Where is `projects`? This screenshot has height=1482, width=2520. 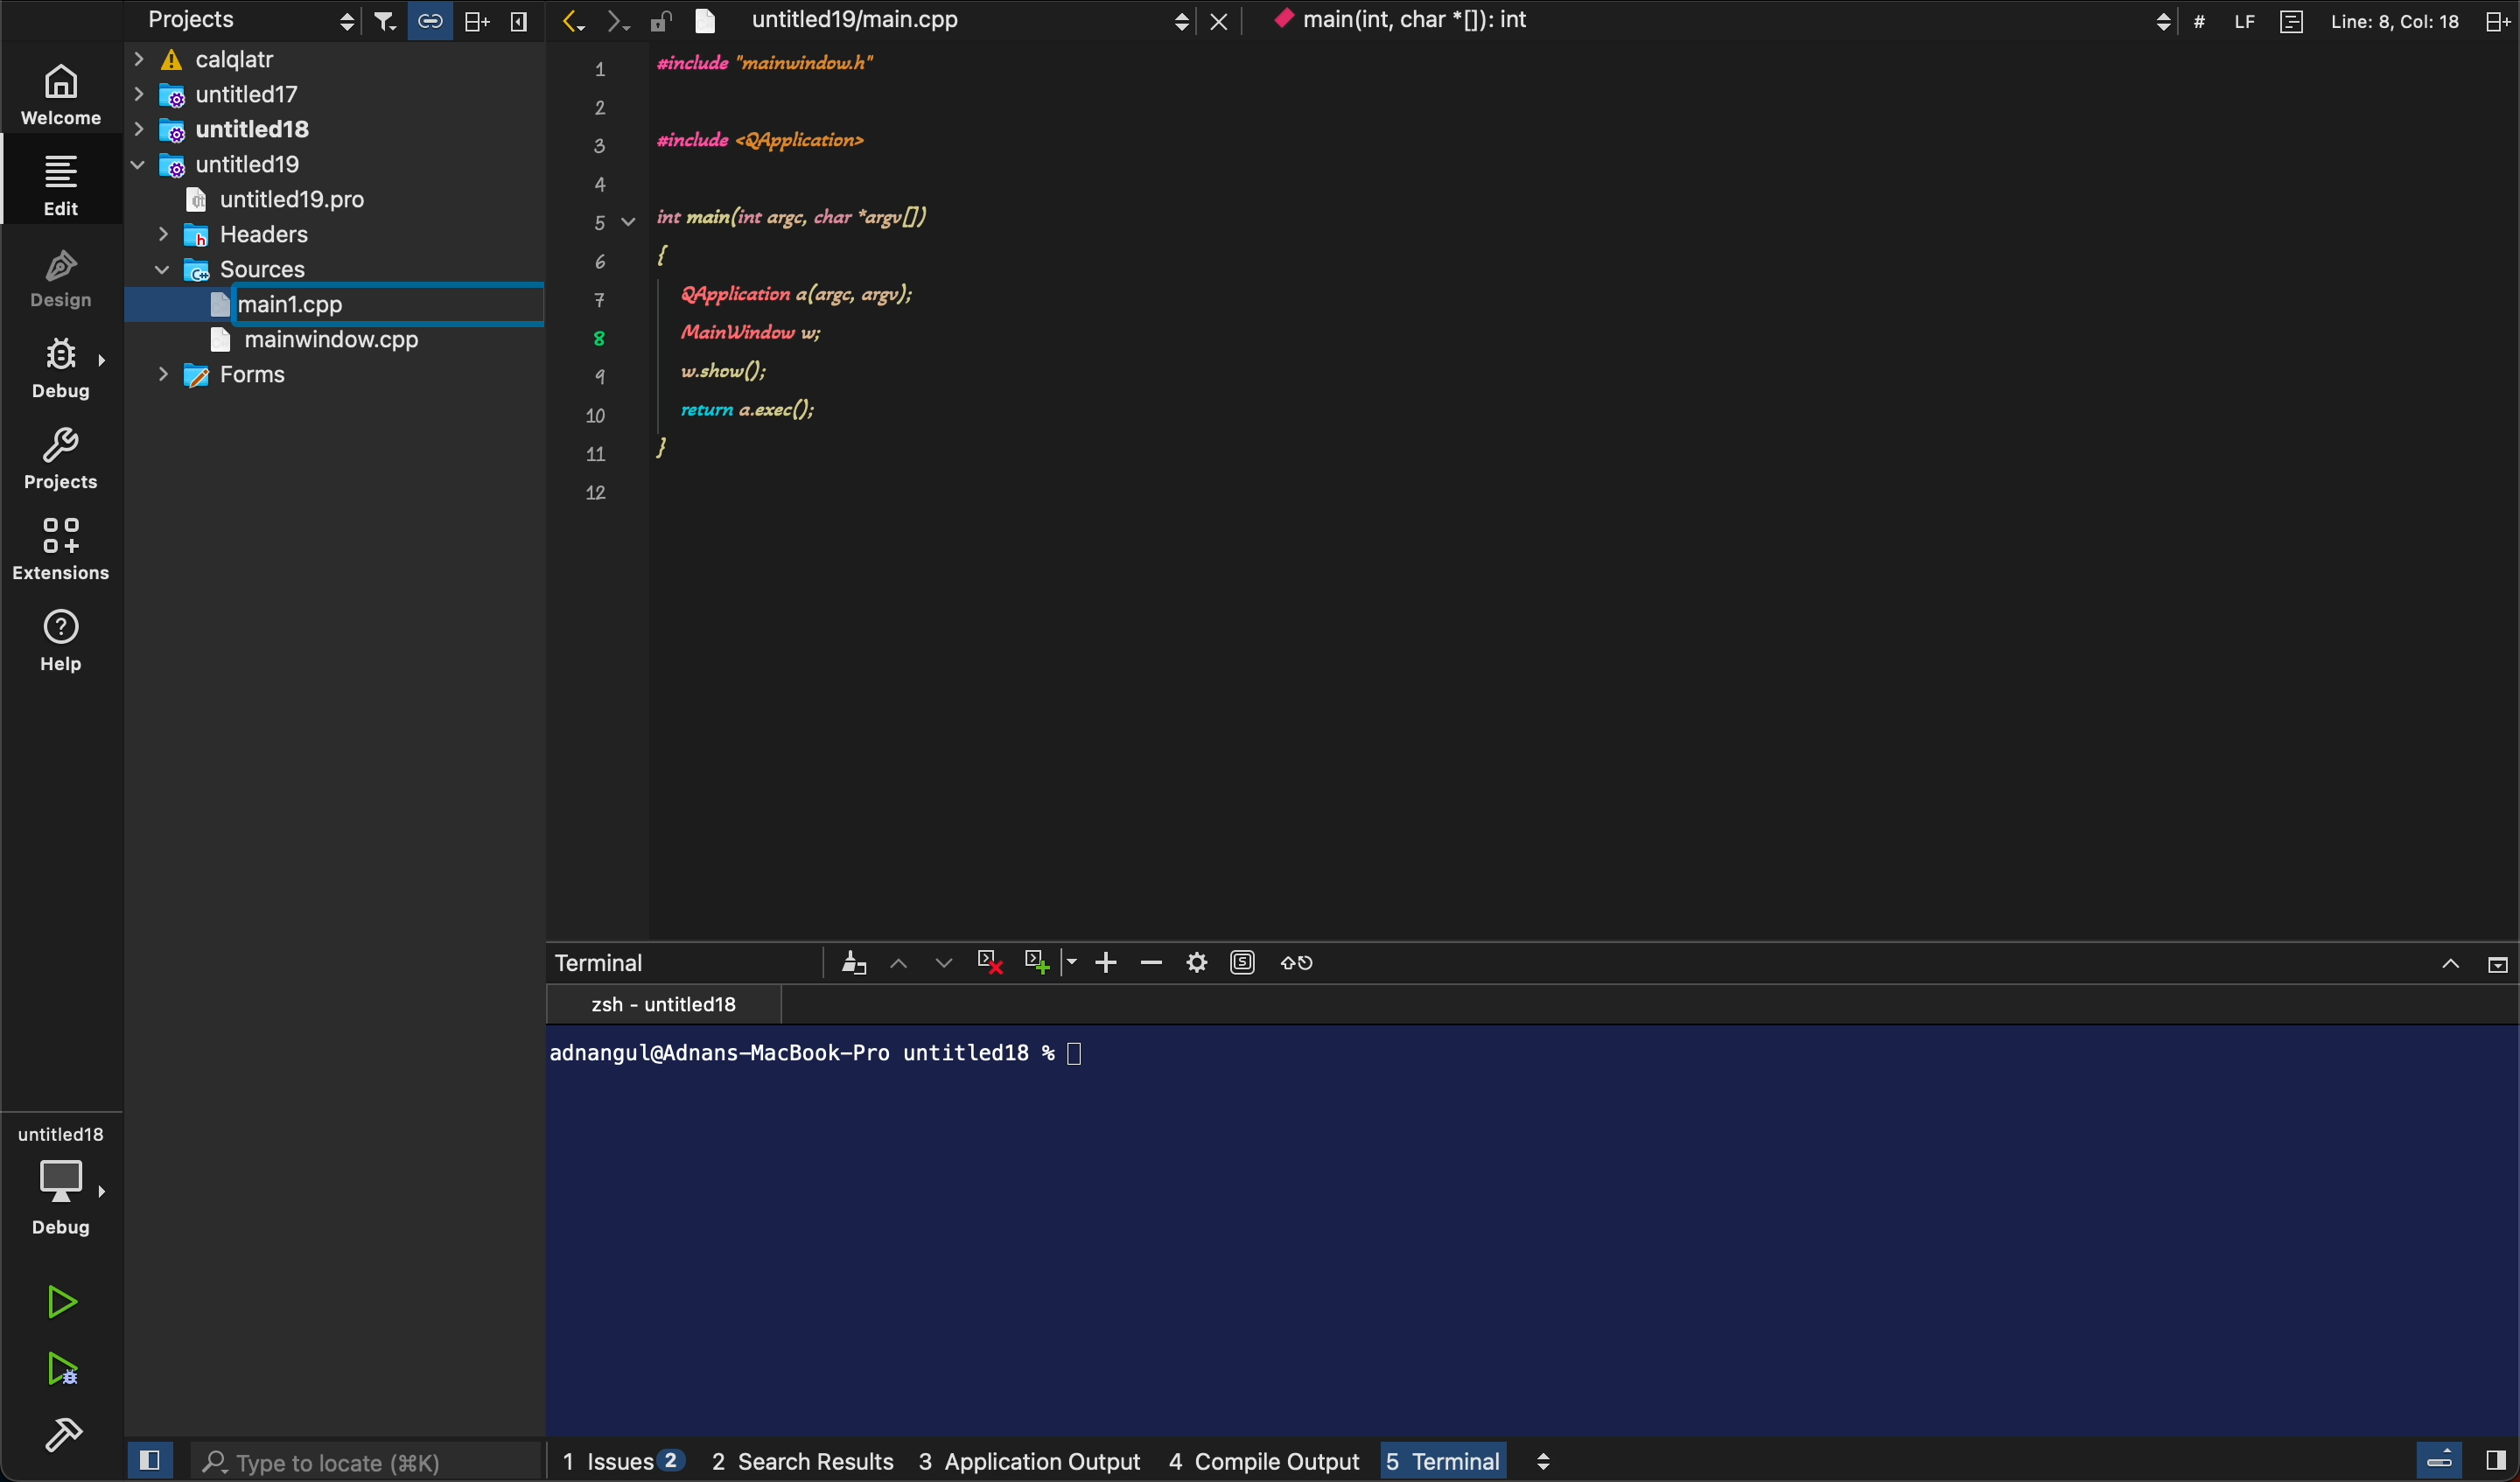
projects is located at coordinates (249, 21).